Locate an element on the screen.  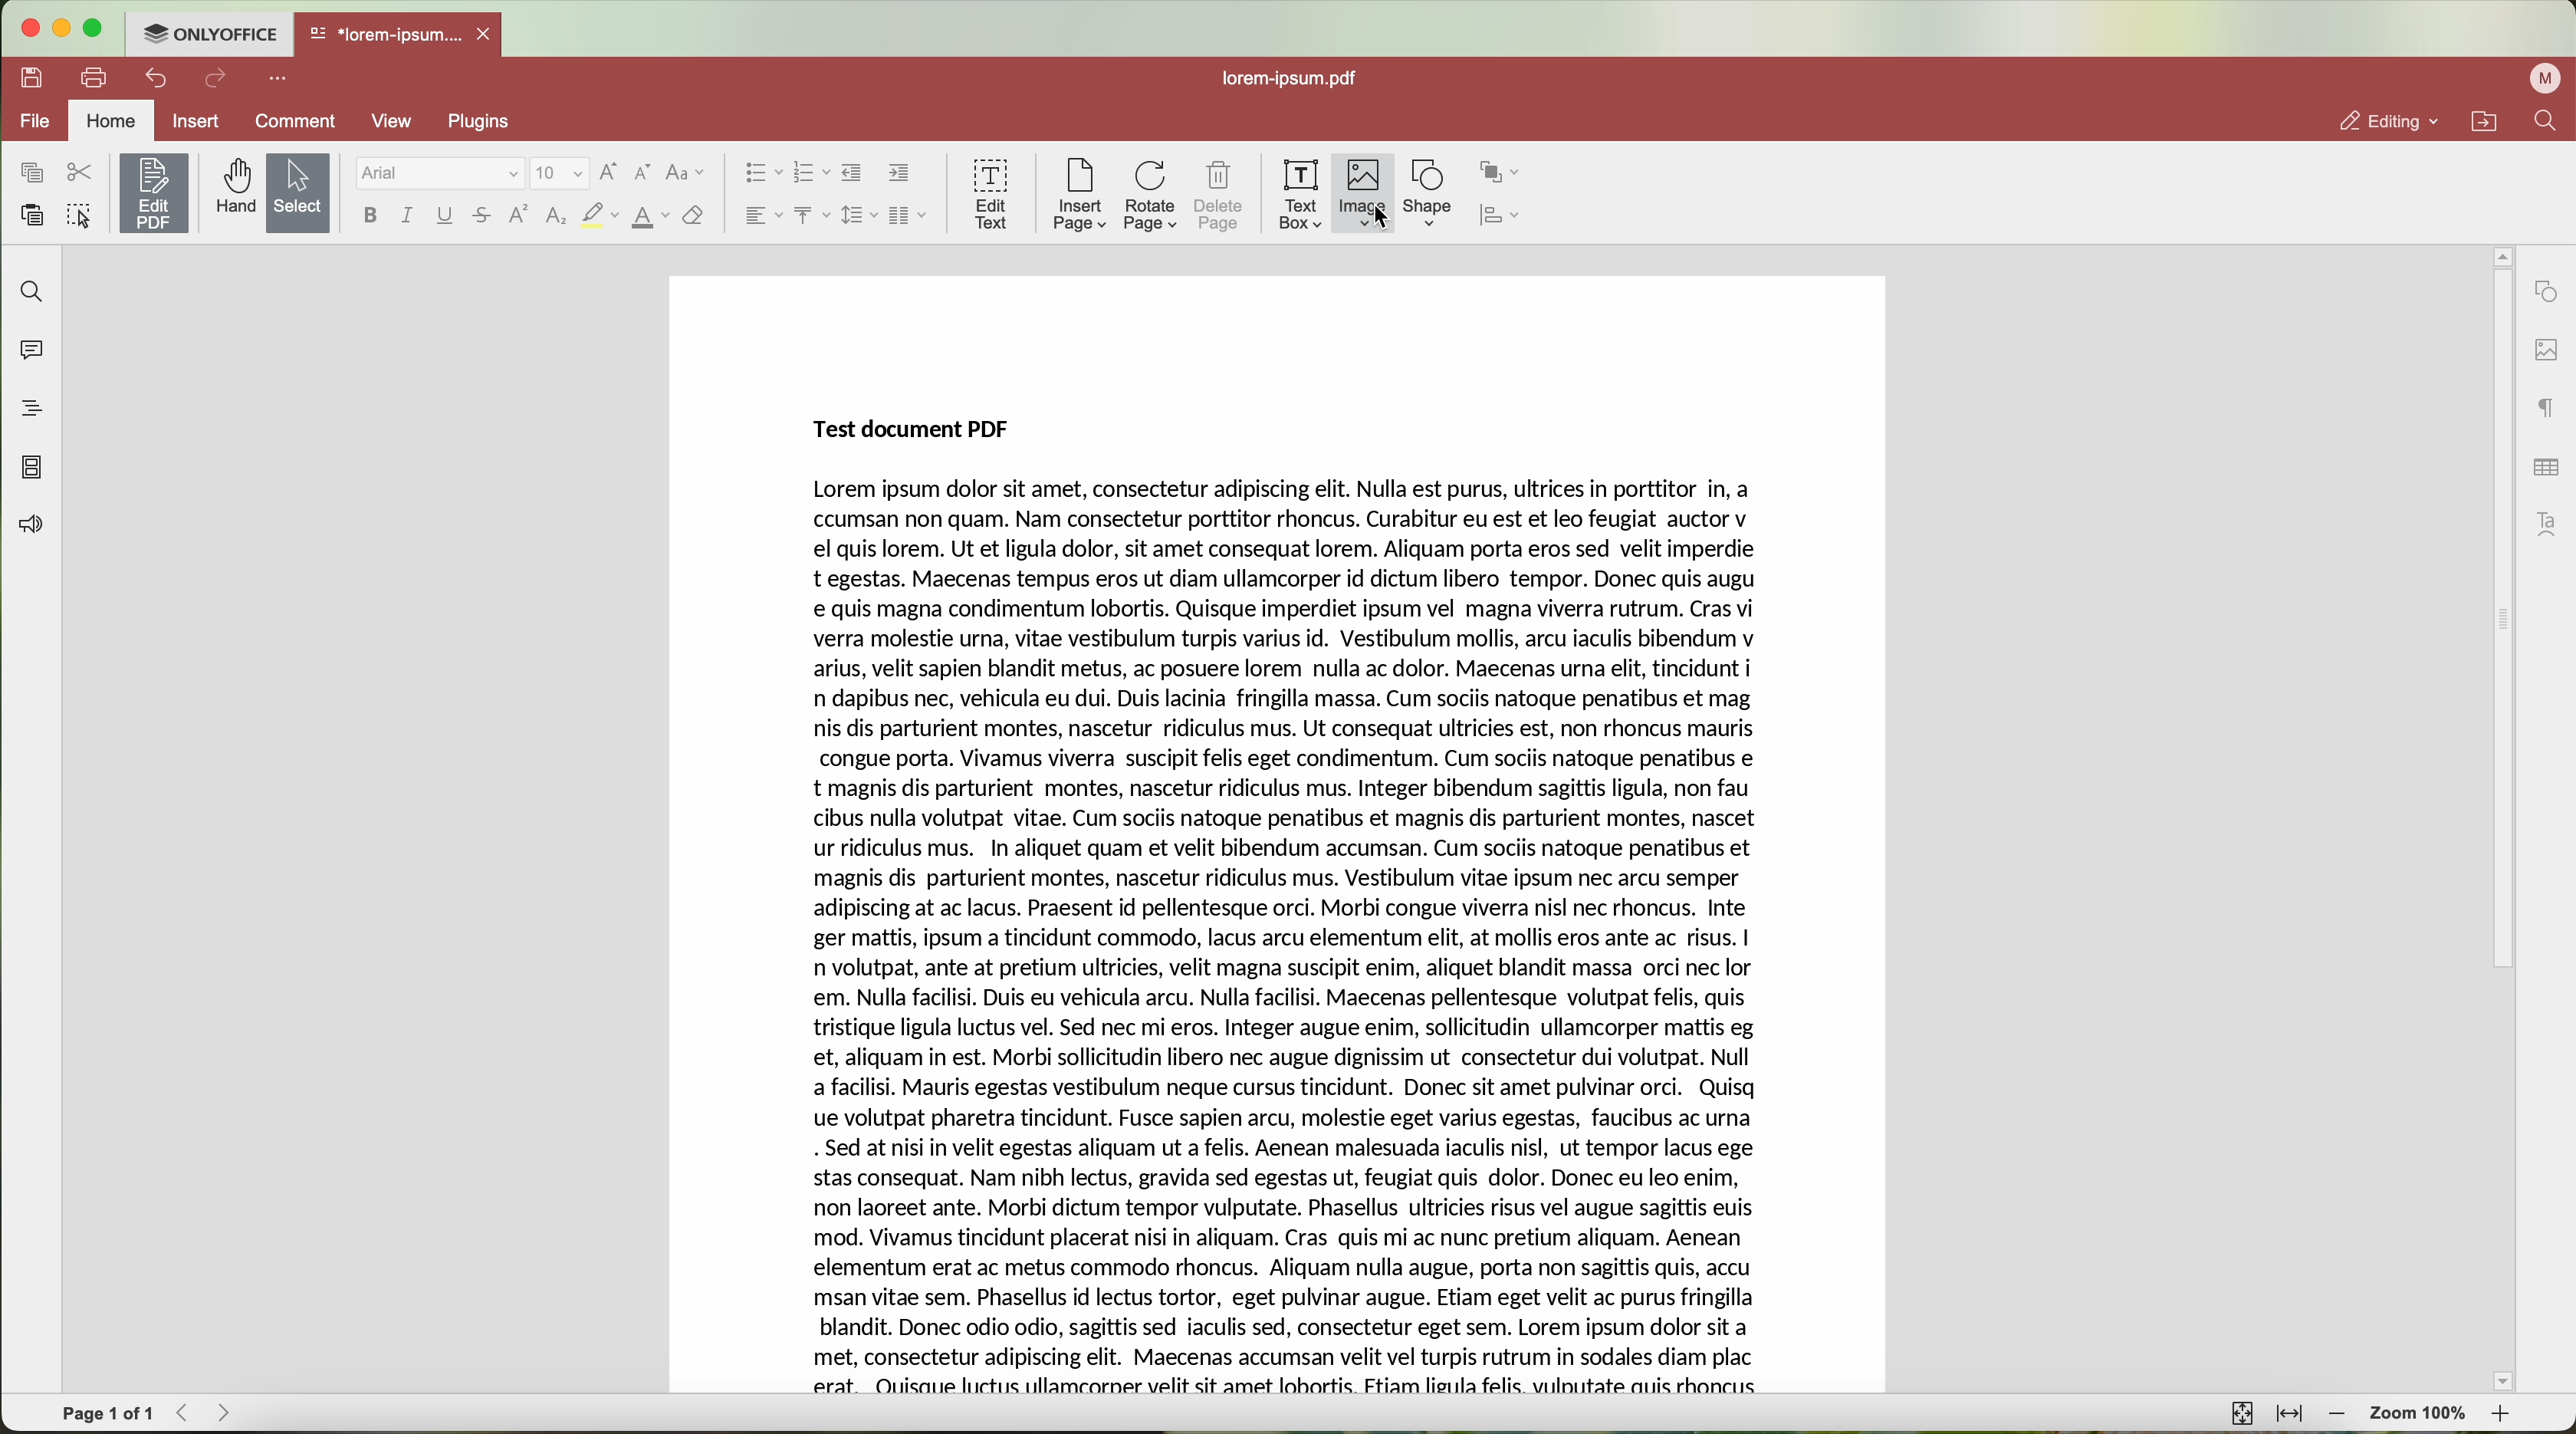
cursor is located at coordinates (1389, 226).